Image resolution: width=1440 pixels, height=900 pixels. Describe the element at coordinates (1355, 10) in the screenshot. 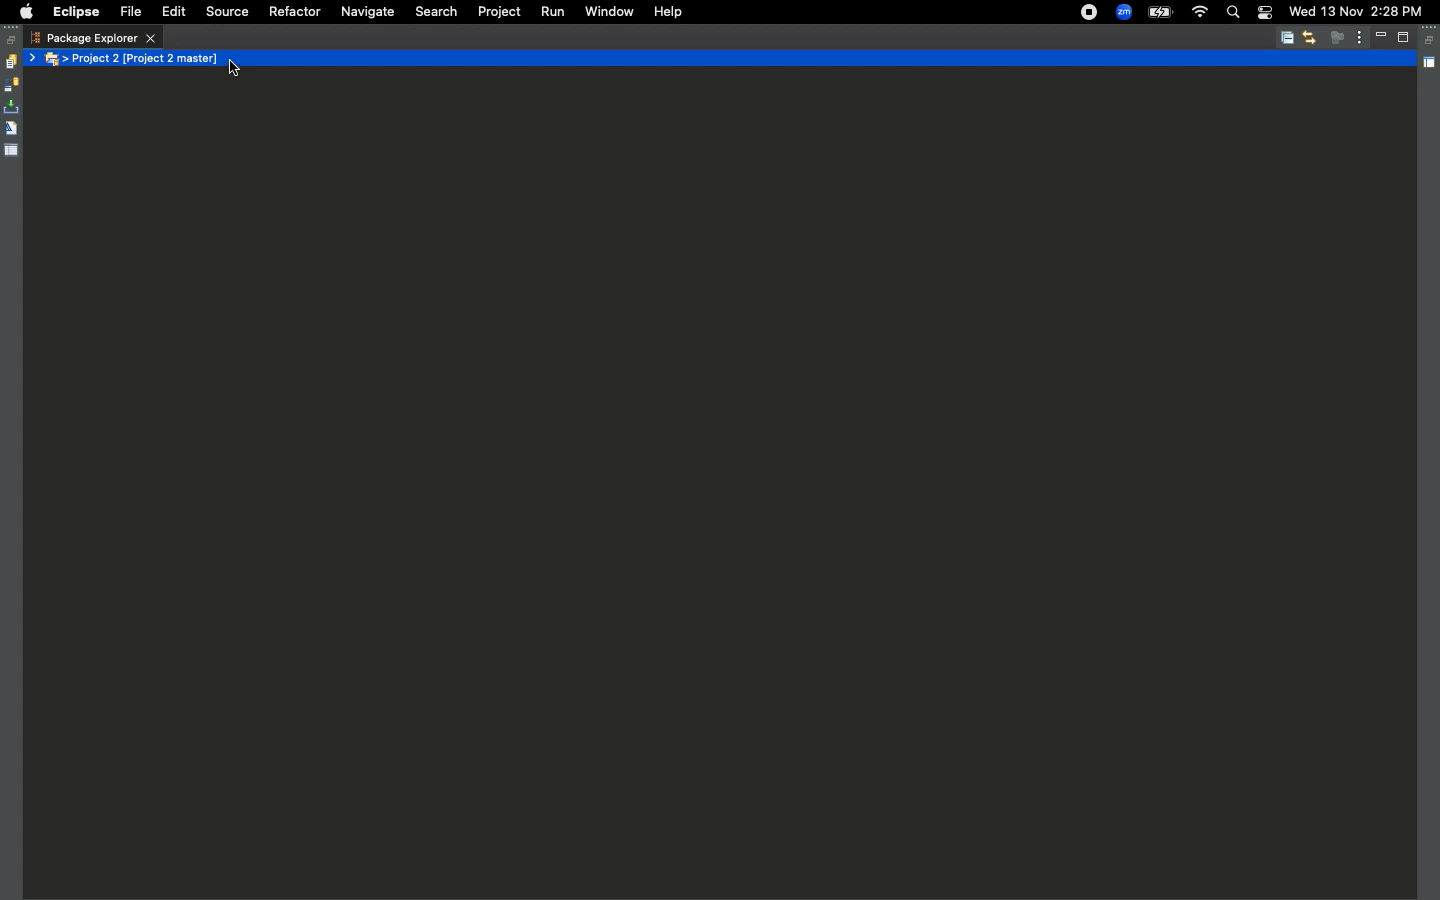

I see `Wed 13 Nov 2:28 PM` at that location.